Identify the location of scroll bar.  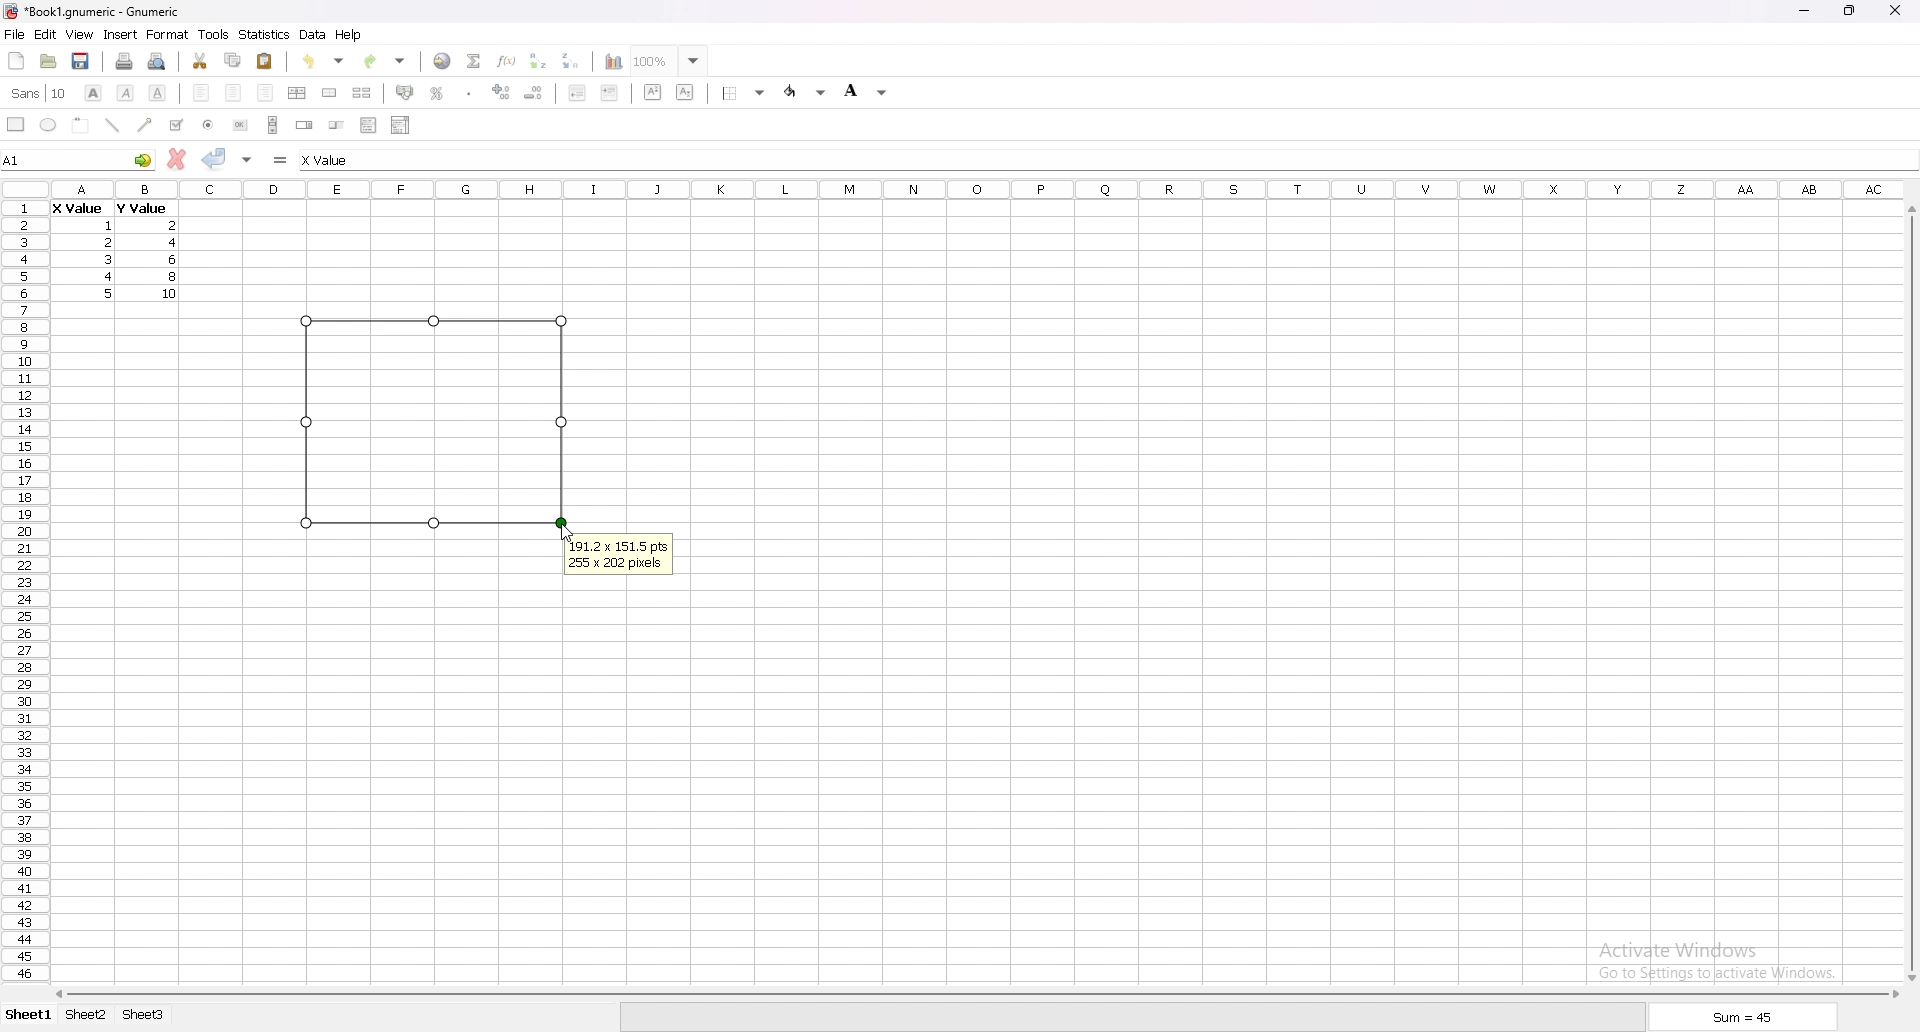
(273, 124).